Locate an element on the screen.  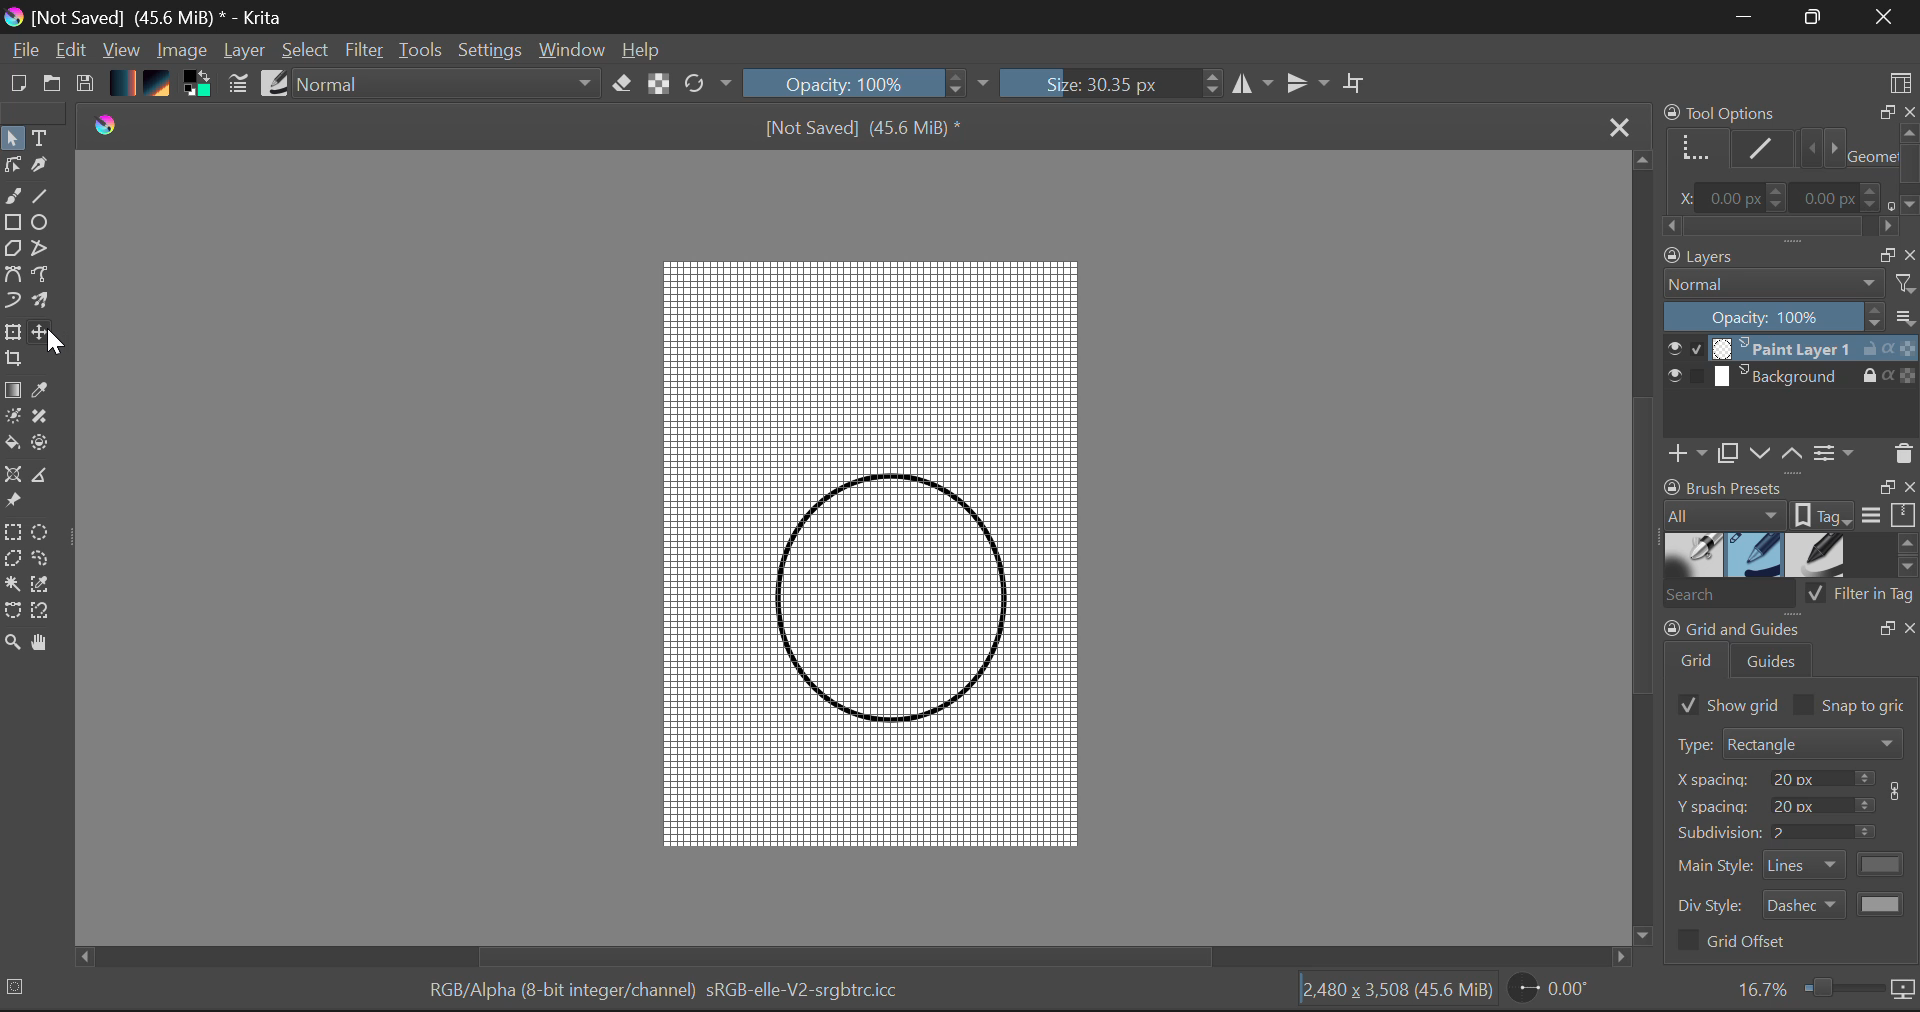
Open is located at coordinates (52, 85).